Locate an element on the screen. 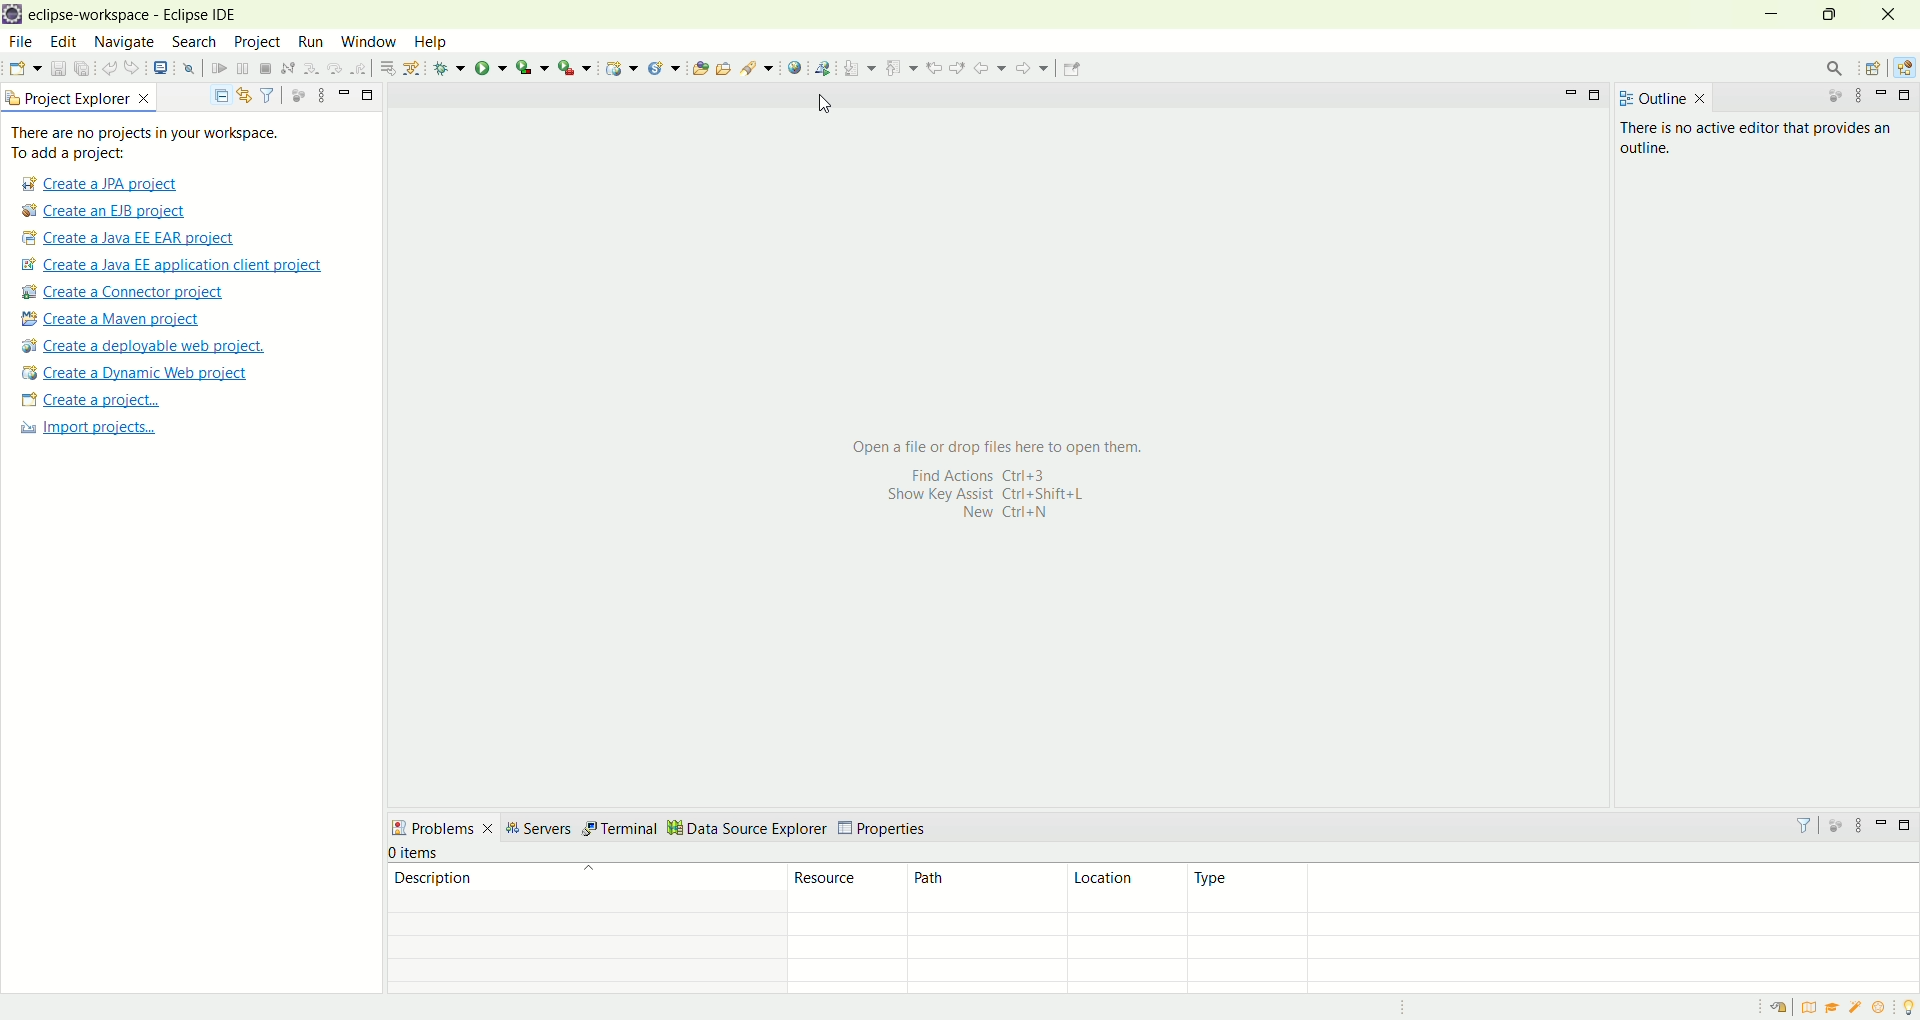 The image size is (1920, 1020). filter is located at coordinates (267, 94).